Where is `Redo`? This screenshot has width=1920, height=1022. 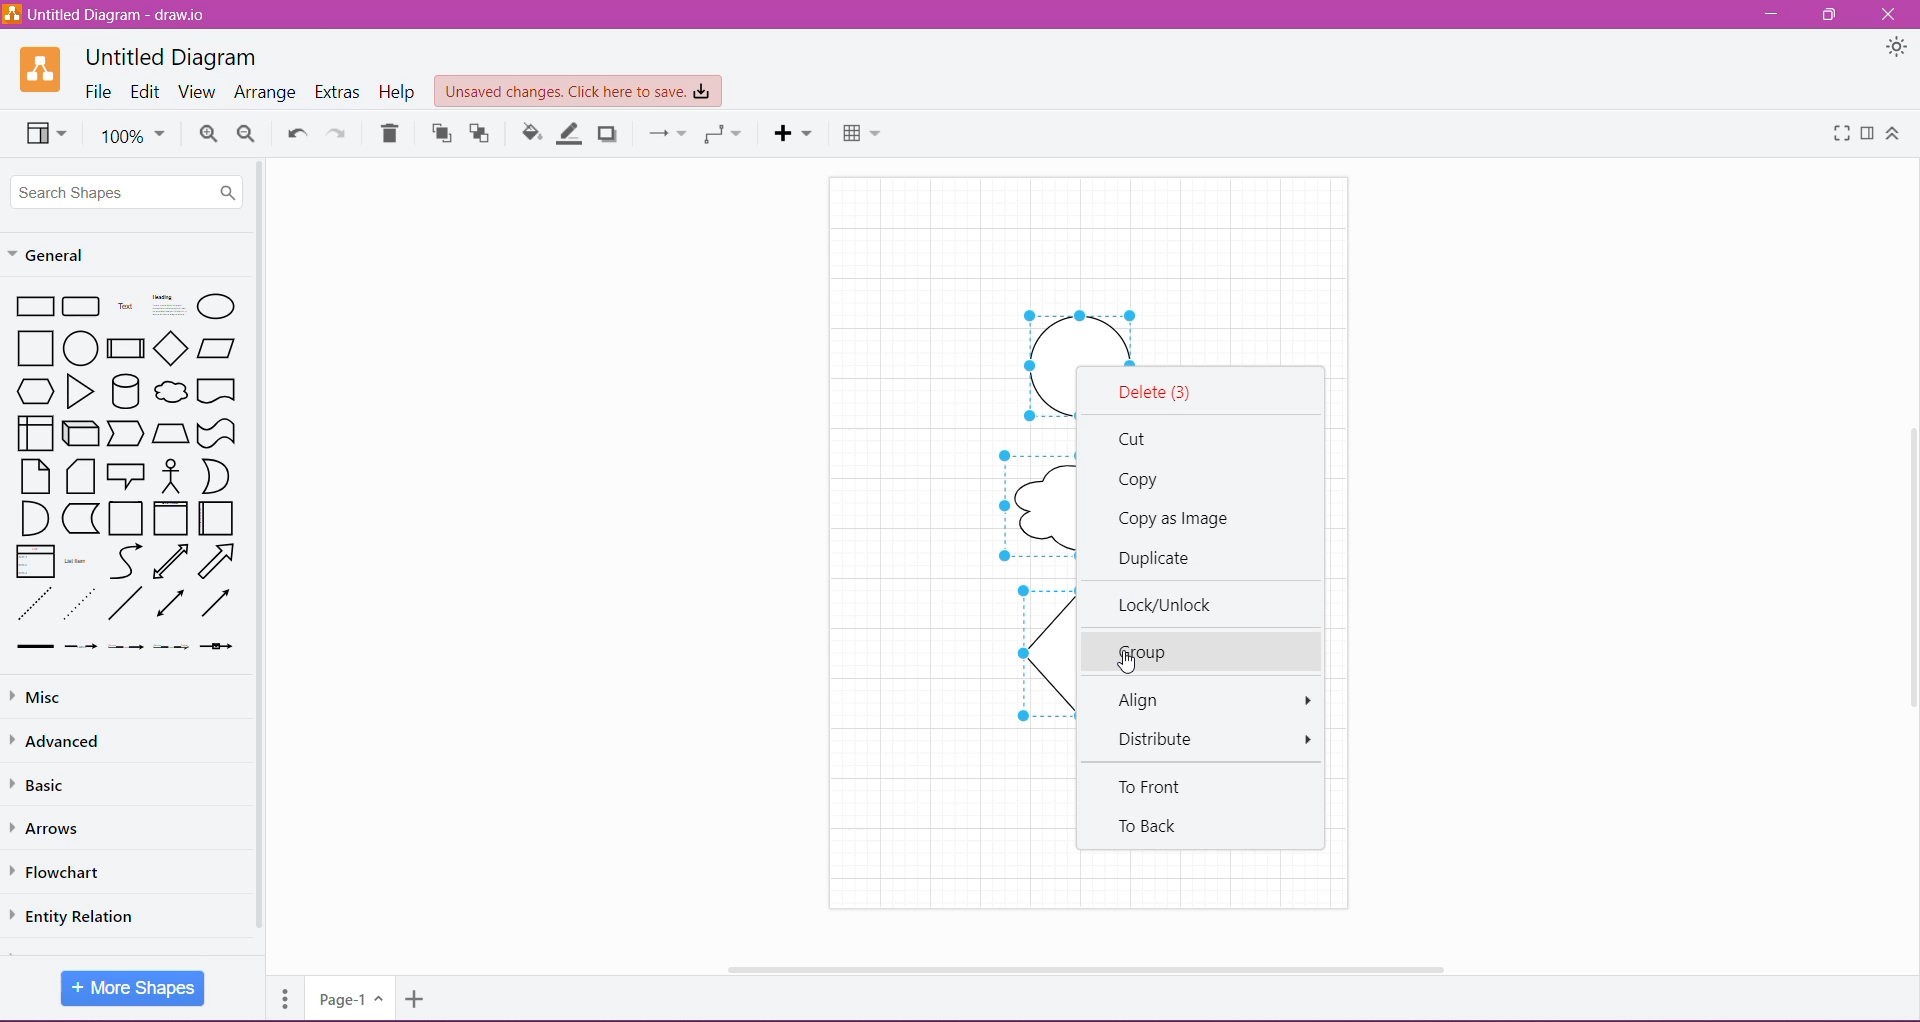 Redo is located at coordinates (337, 132).